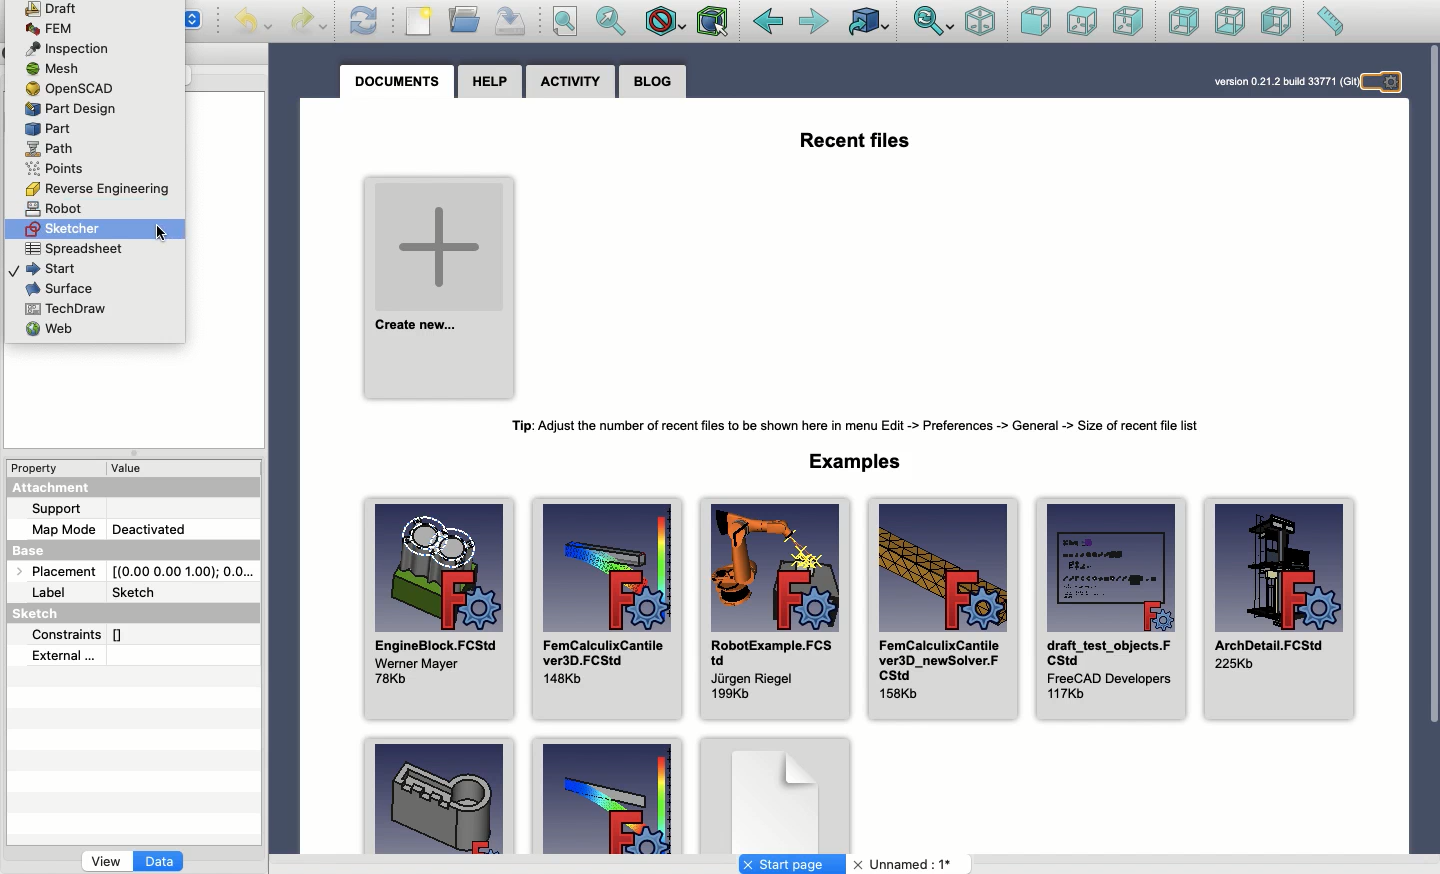 The width and height of the screenshot is (1440, 874). What do you see at coordinates (906, 865) in the screenshot?
I see `Unnamed` at bounding box center [906, 865].